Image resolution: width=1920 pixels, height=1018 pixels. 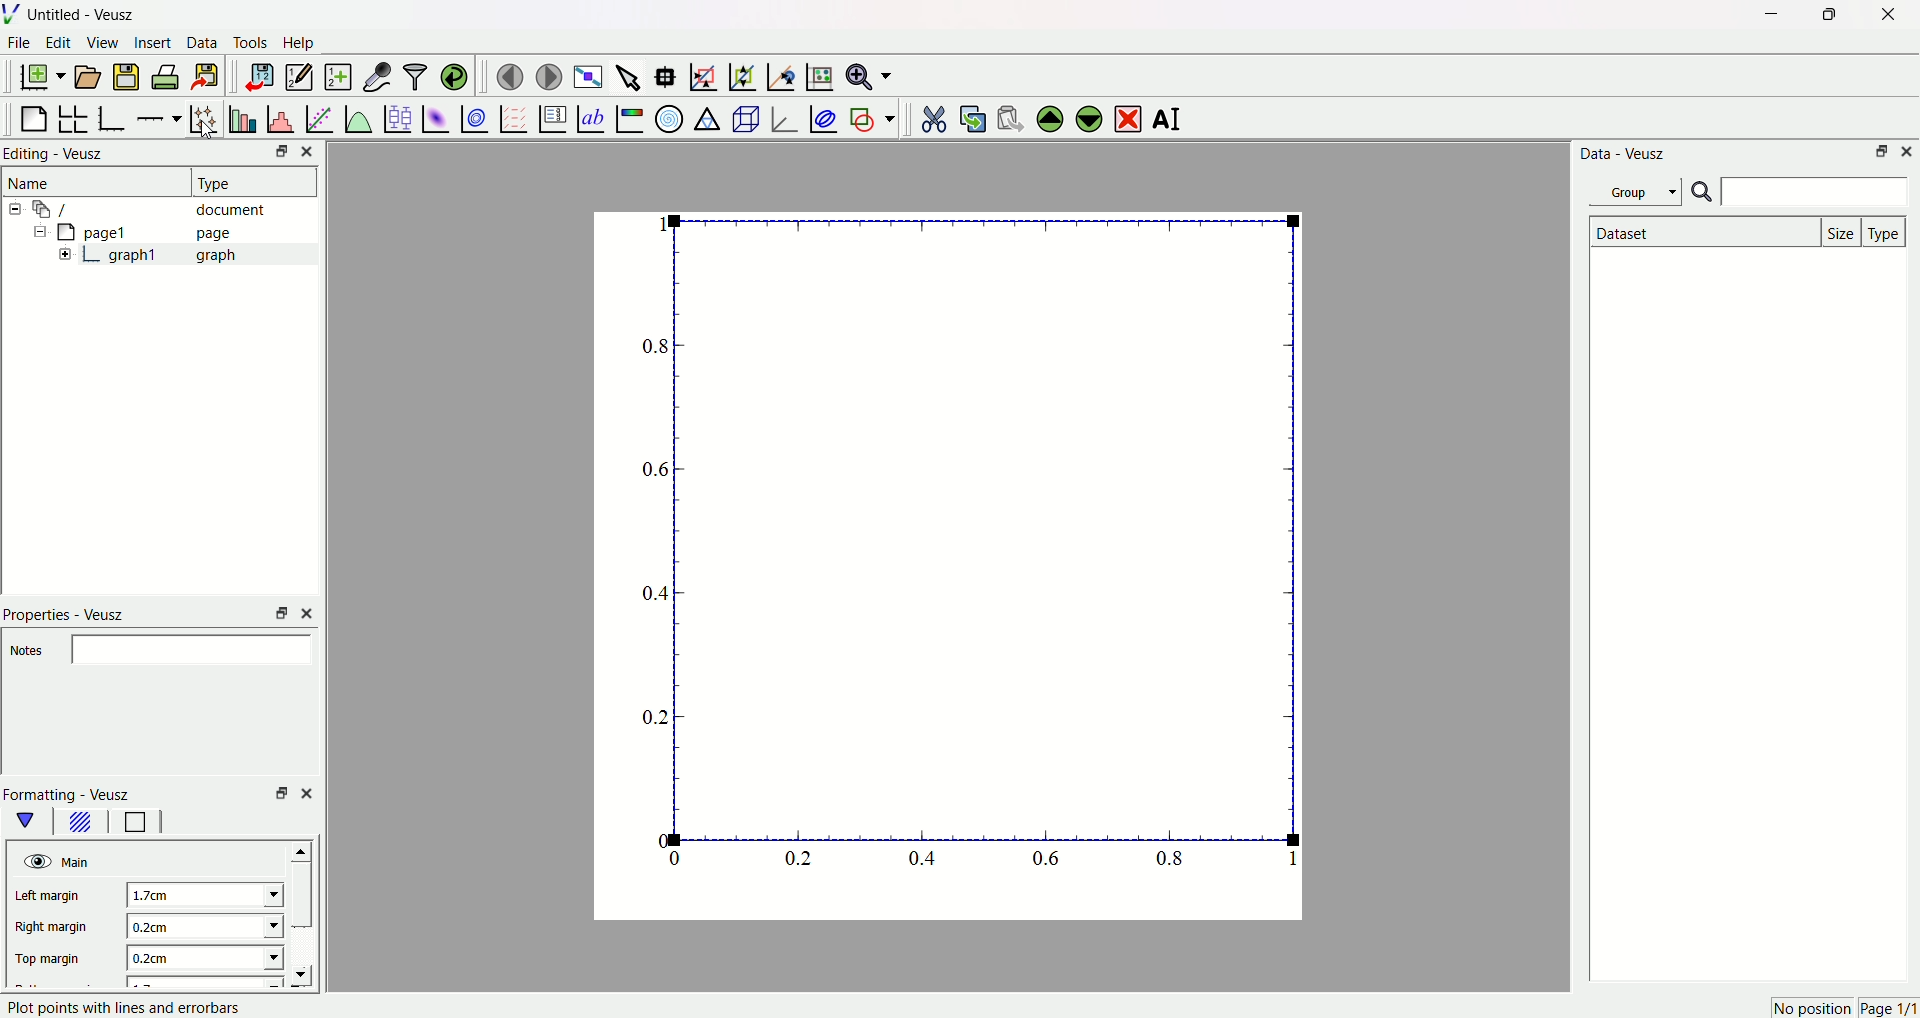 What do you see at coordinates (1011, 116) in the screenshot?
I see `paste the widgets` at bounding box center [1011, 116].